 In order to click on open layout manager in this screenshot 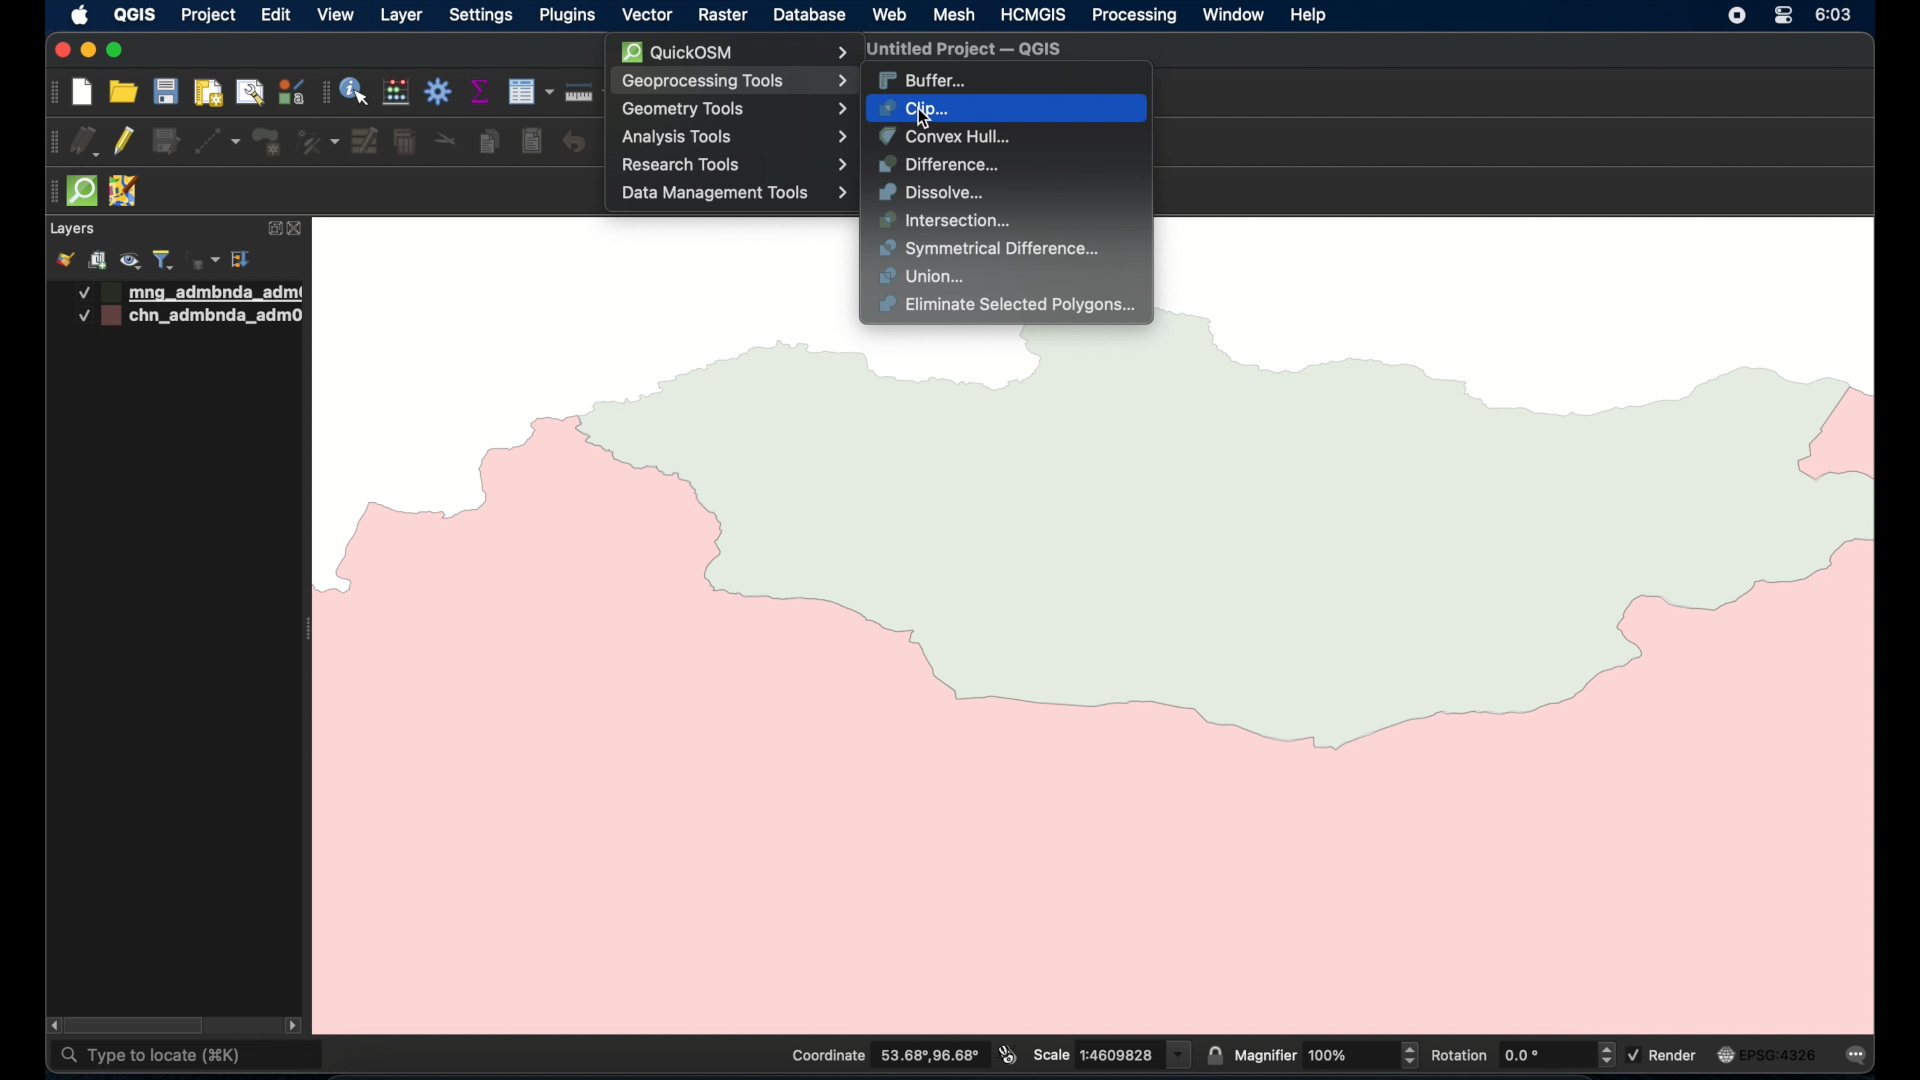, I will do `click(249, 94)`.